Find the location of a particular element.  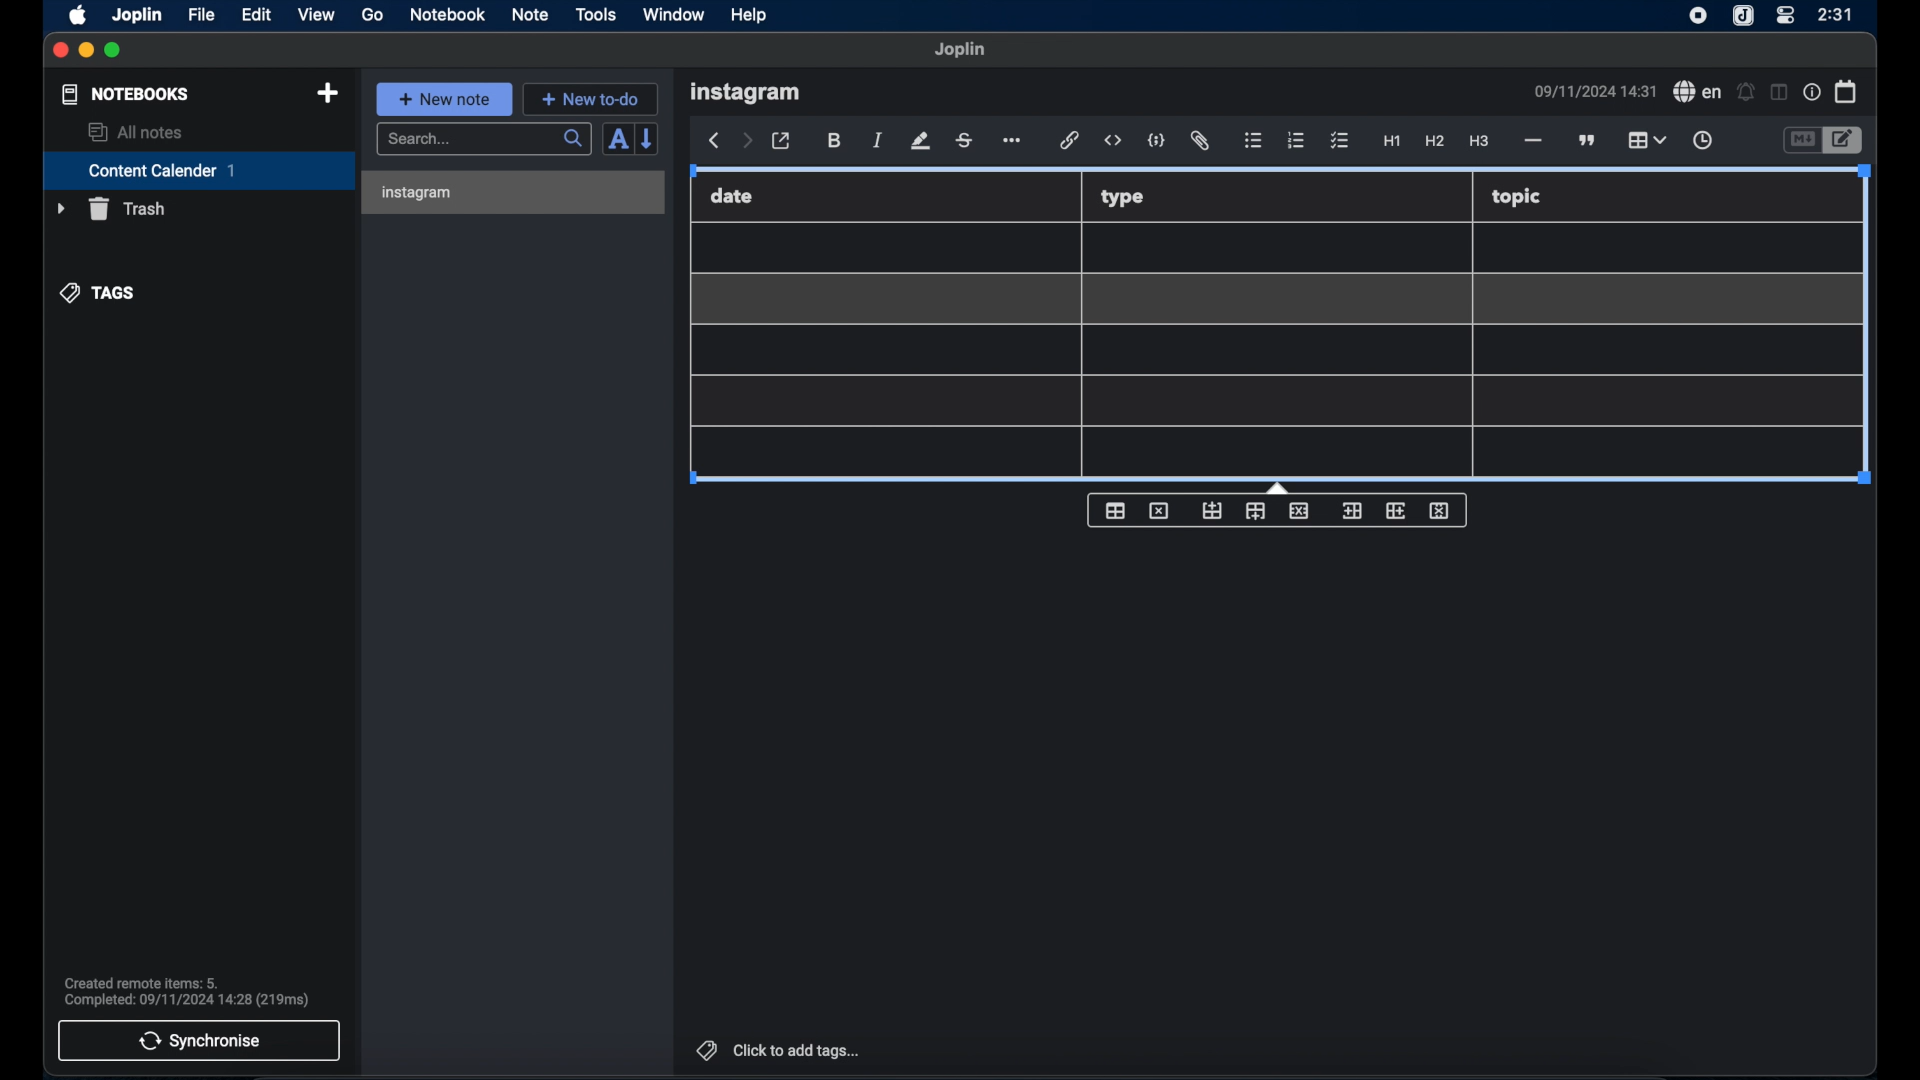

help is located at coordinates (751, 16).